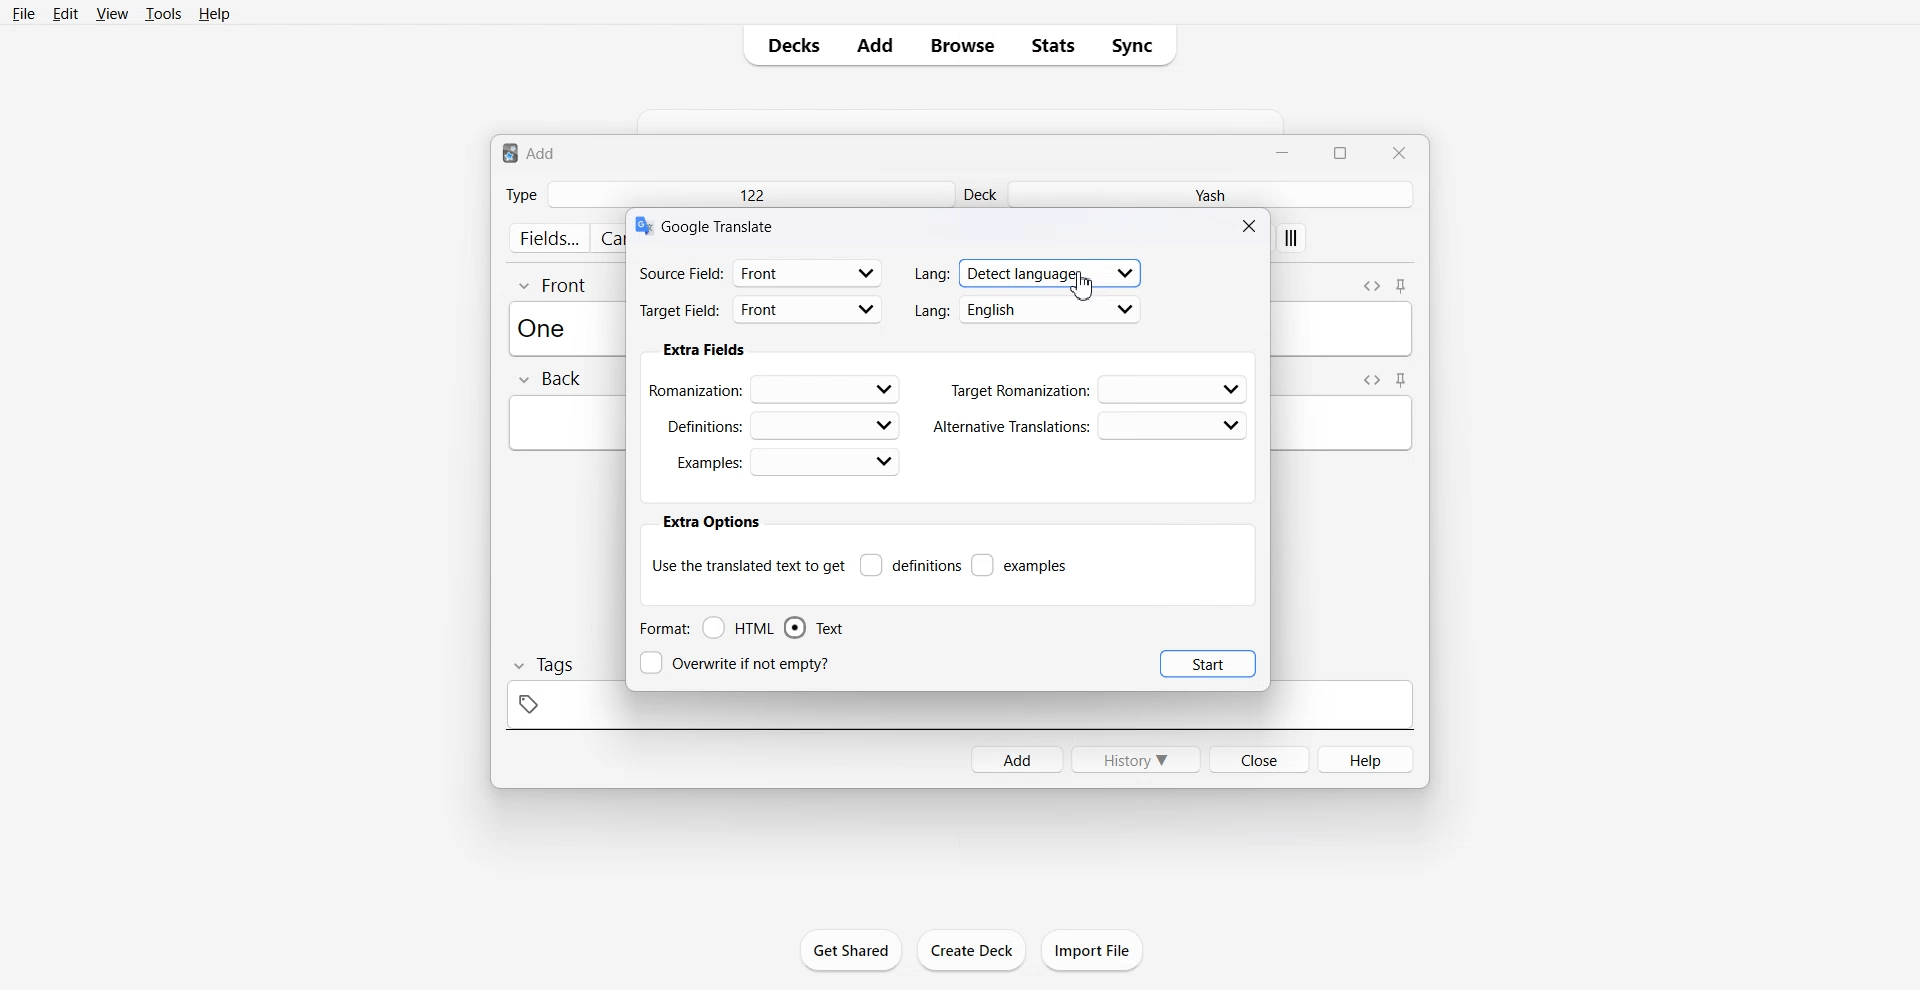 The width and height of the screenshot is (1920, 990). What do you see at coordinates (65, 13) in the screenshot?
I see `Edit` at bounding box center [65, 13].